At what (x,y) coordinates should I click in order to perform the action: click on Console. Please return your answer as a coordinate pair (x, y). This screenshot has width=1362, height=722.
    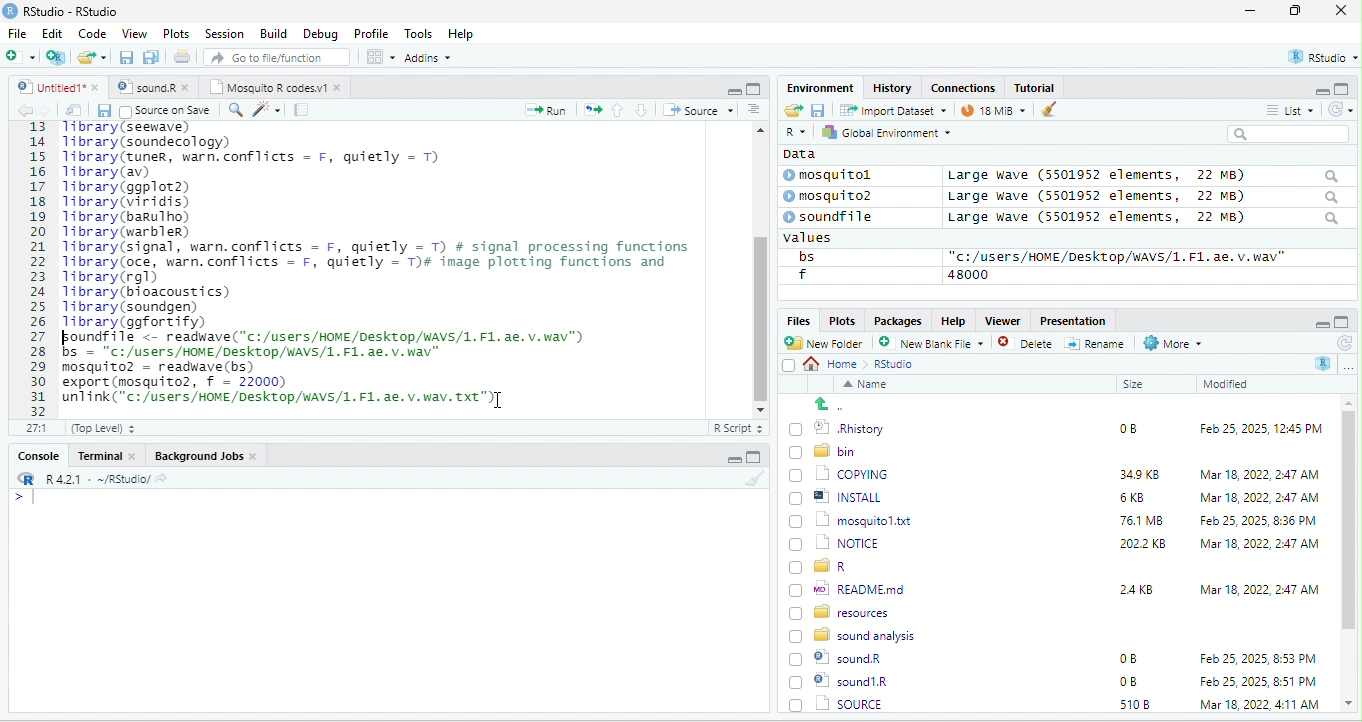
    Looking at the image, I should click on (37, 454).